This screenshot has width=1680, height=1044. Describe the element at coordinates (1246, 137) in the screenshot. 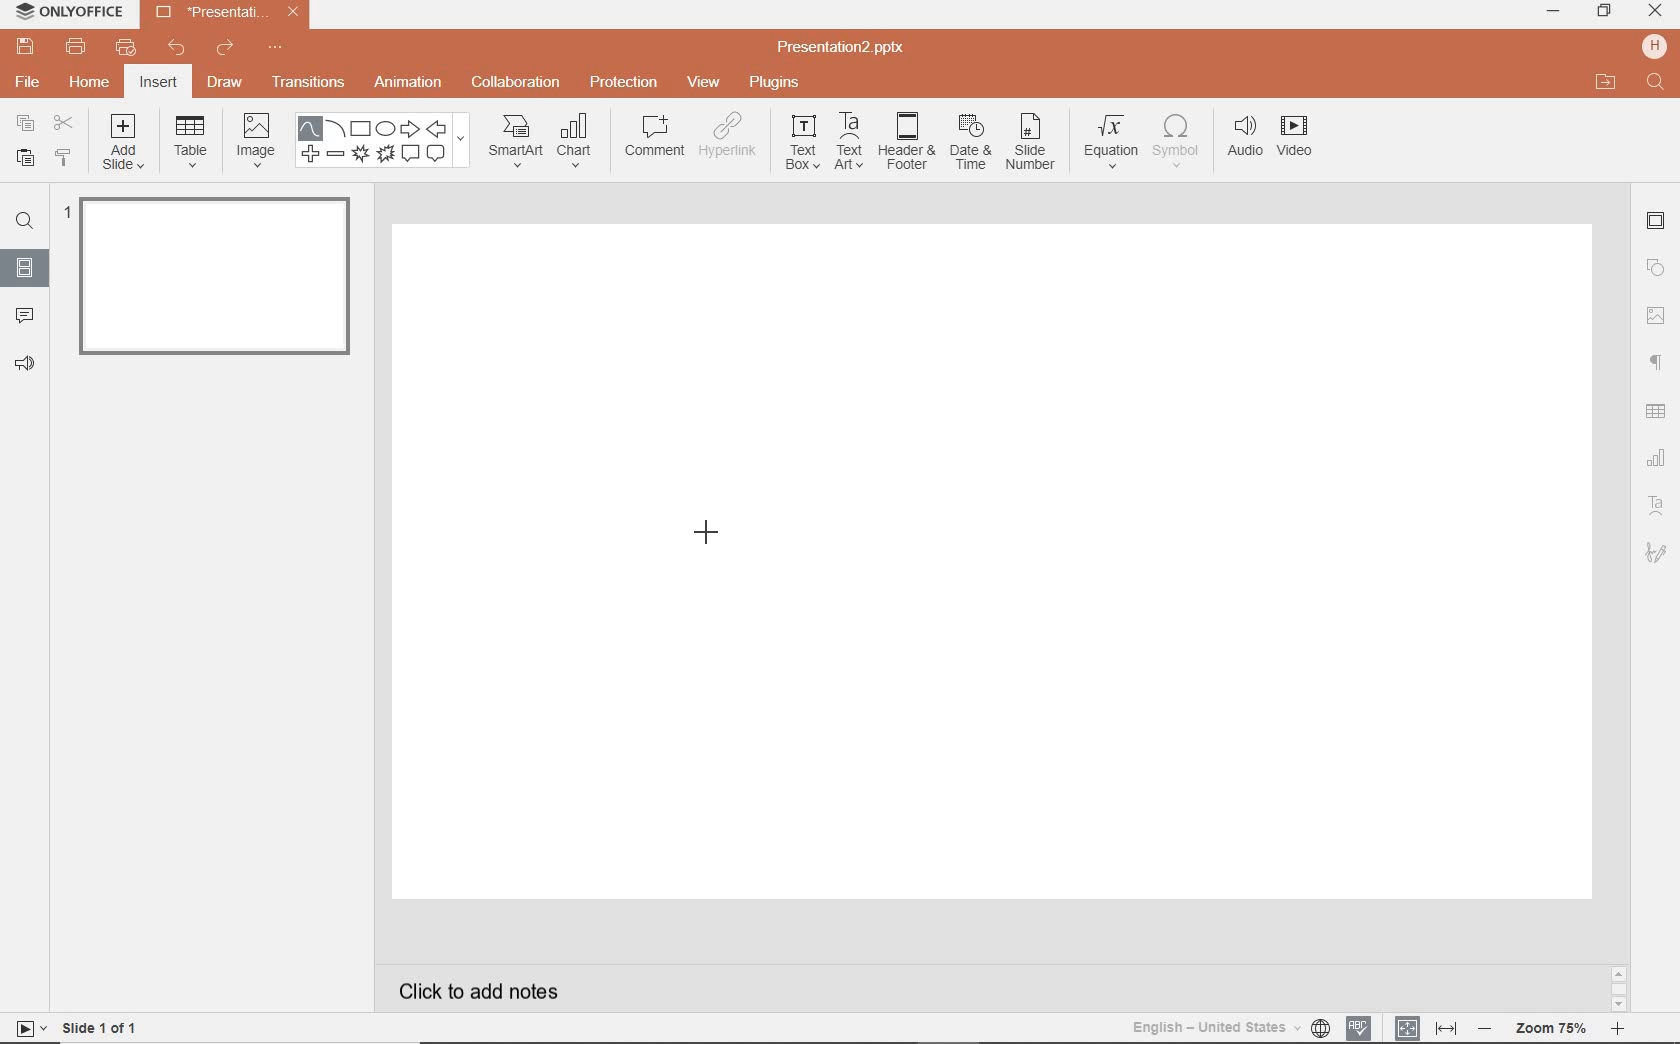

I see `AUDIO` at that location.